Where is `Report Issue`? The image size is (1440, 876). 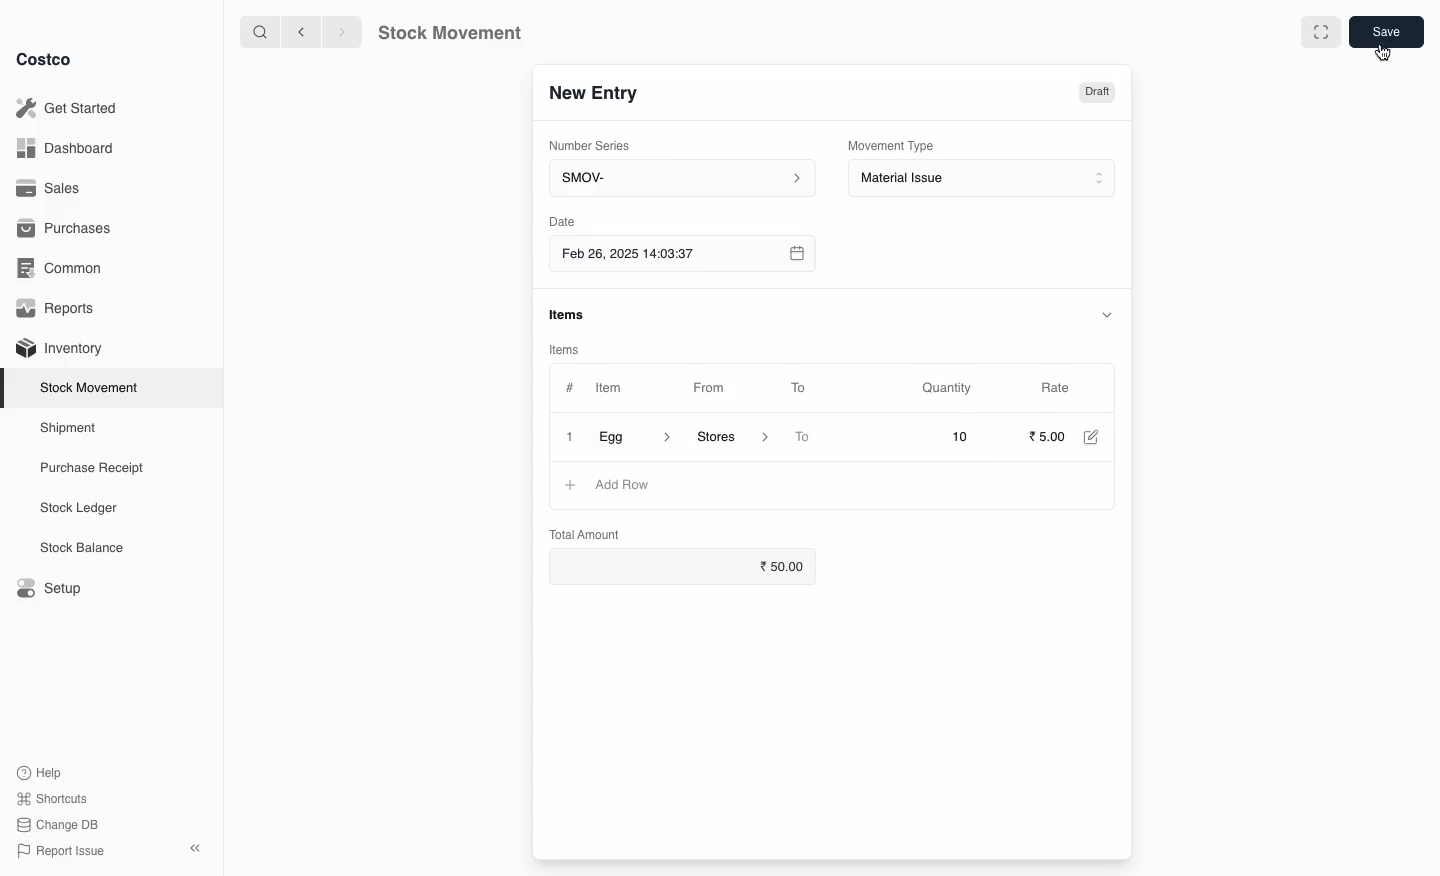
Report Issue is located at coordinates (63, 851).